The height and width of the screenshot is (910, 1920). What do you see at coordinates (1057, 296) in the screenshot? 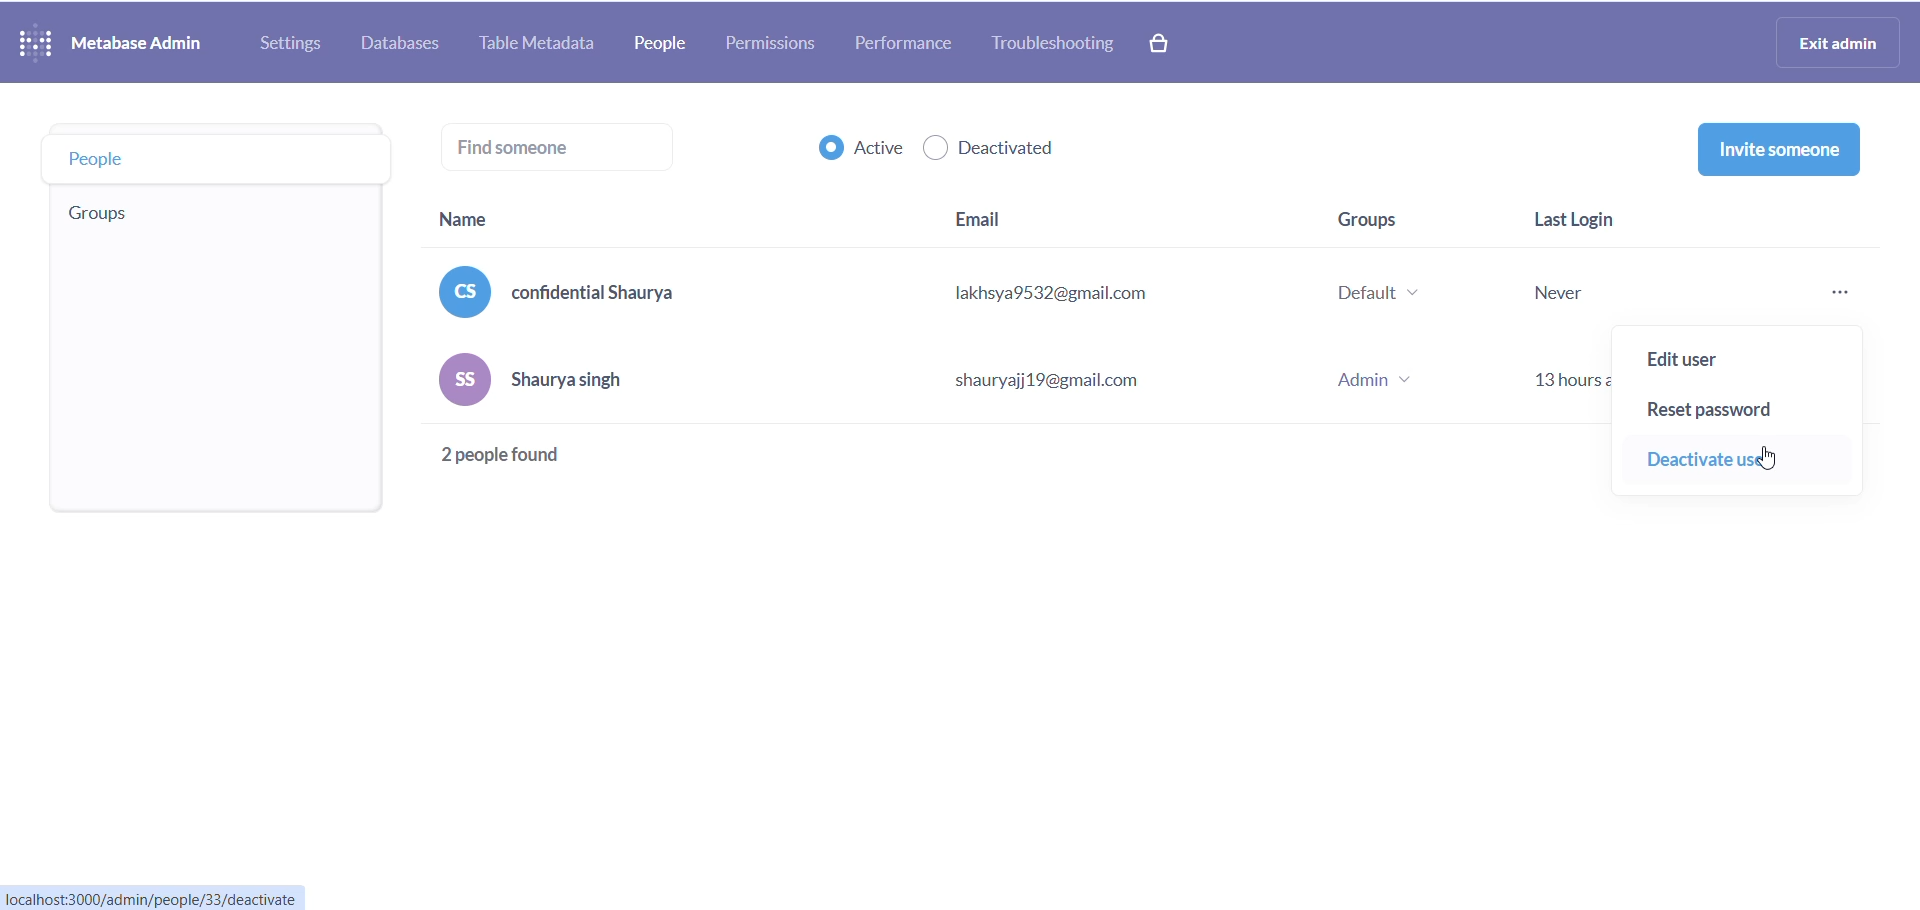
I see `email` at bounding box center [1057, 296].